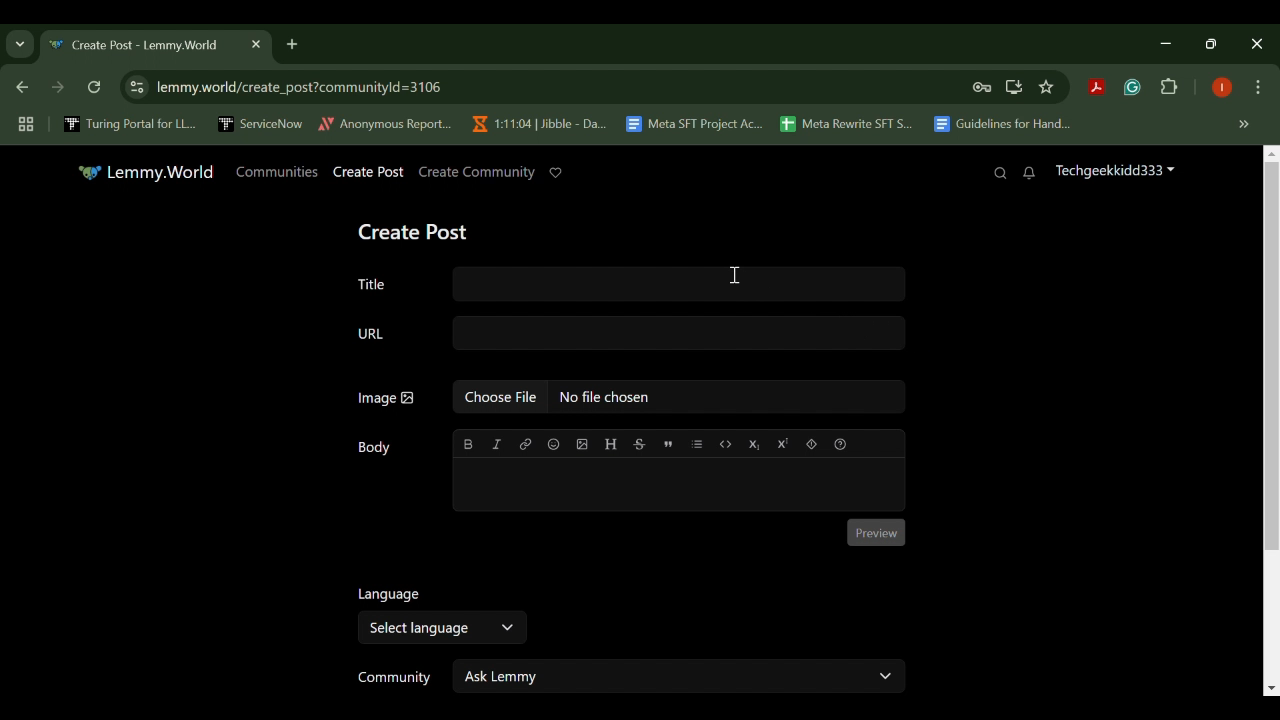  I want to click on Install Desktop Application, so click(1013, 87).